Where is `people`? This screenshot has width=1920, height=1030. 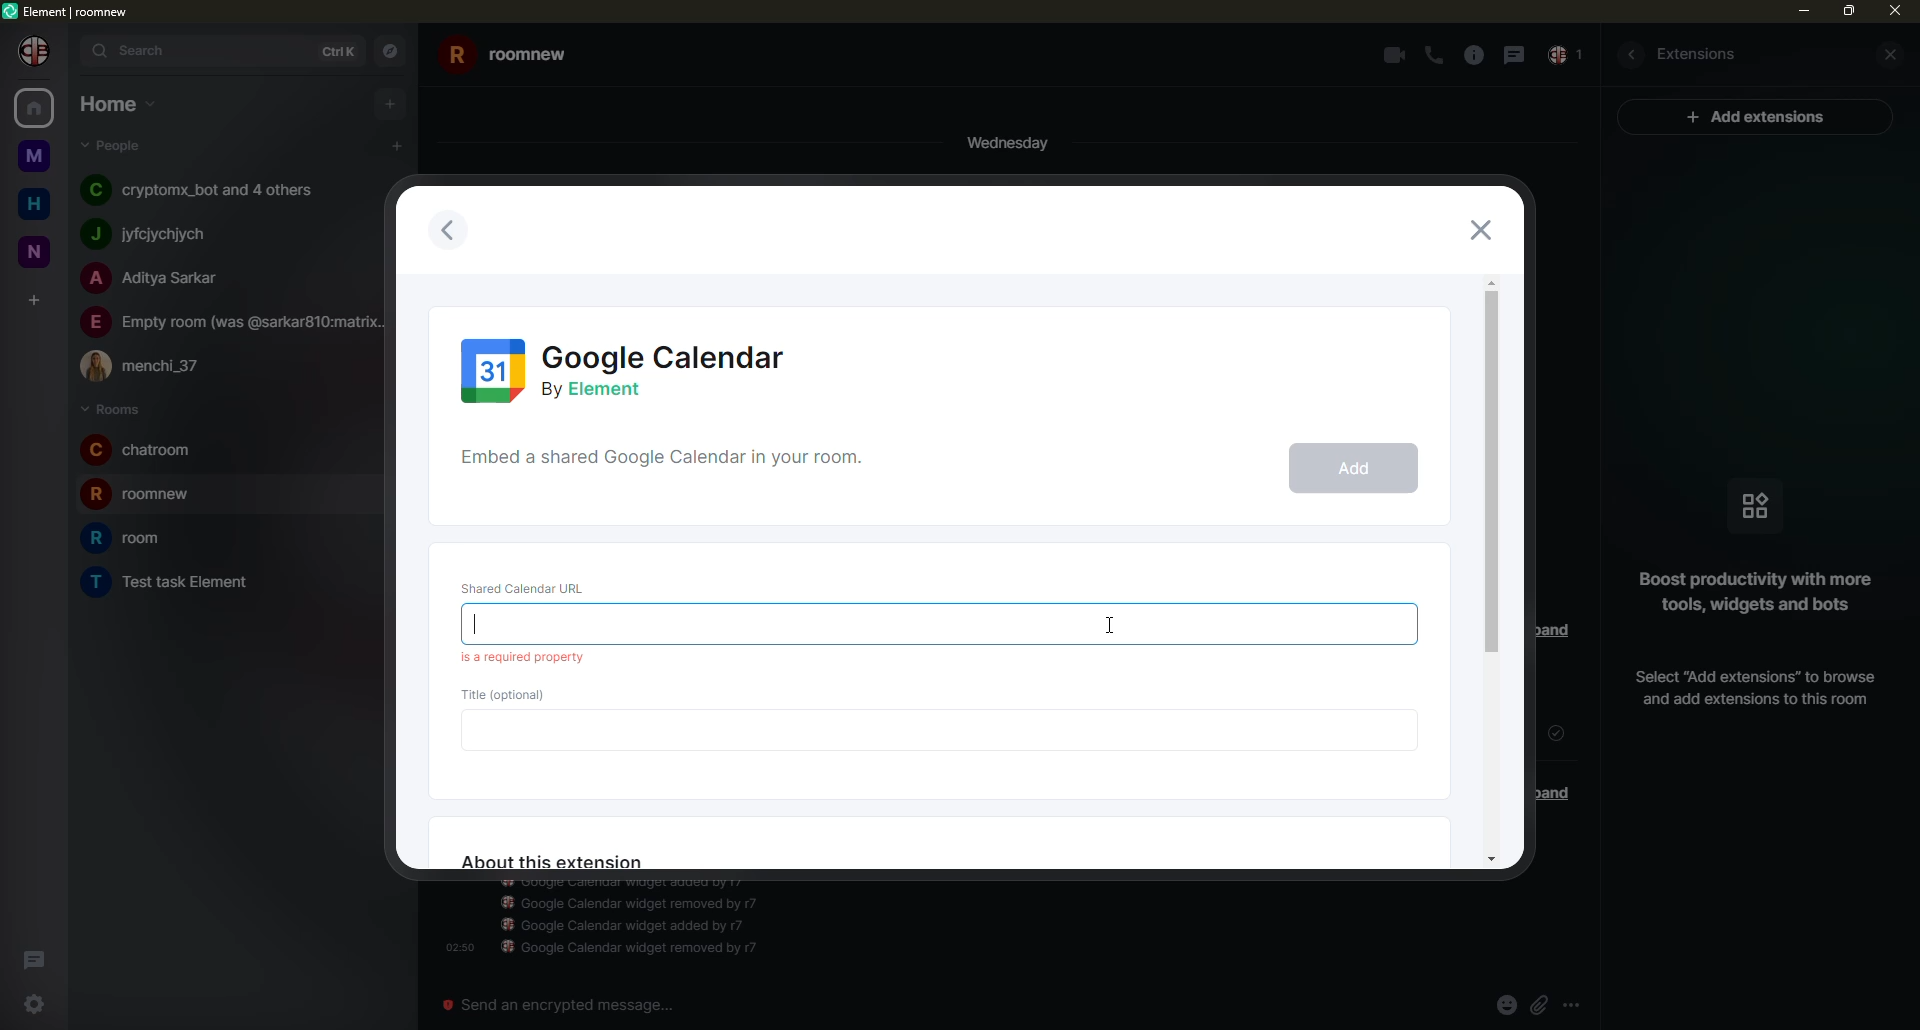 people is located at coordinates (114, 145).